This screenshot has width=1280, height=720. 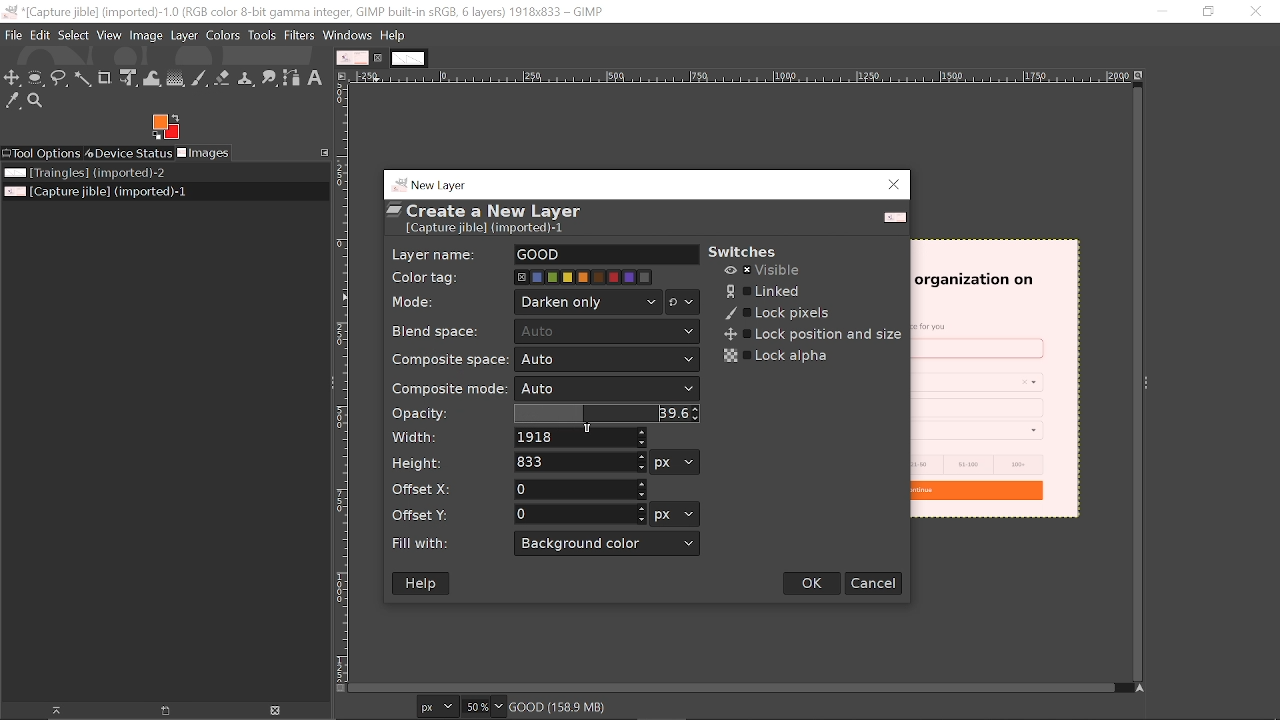 I want to click on Width, so click(x=582, y=438).